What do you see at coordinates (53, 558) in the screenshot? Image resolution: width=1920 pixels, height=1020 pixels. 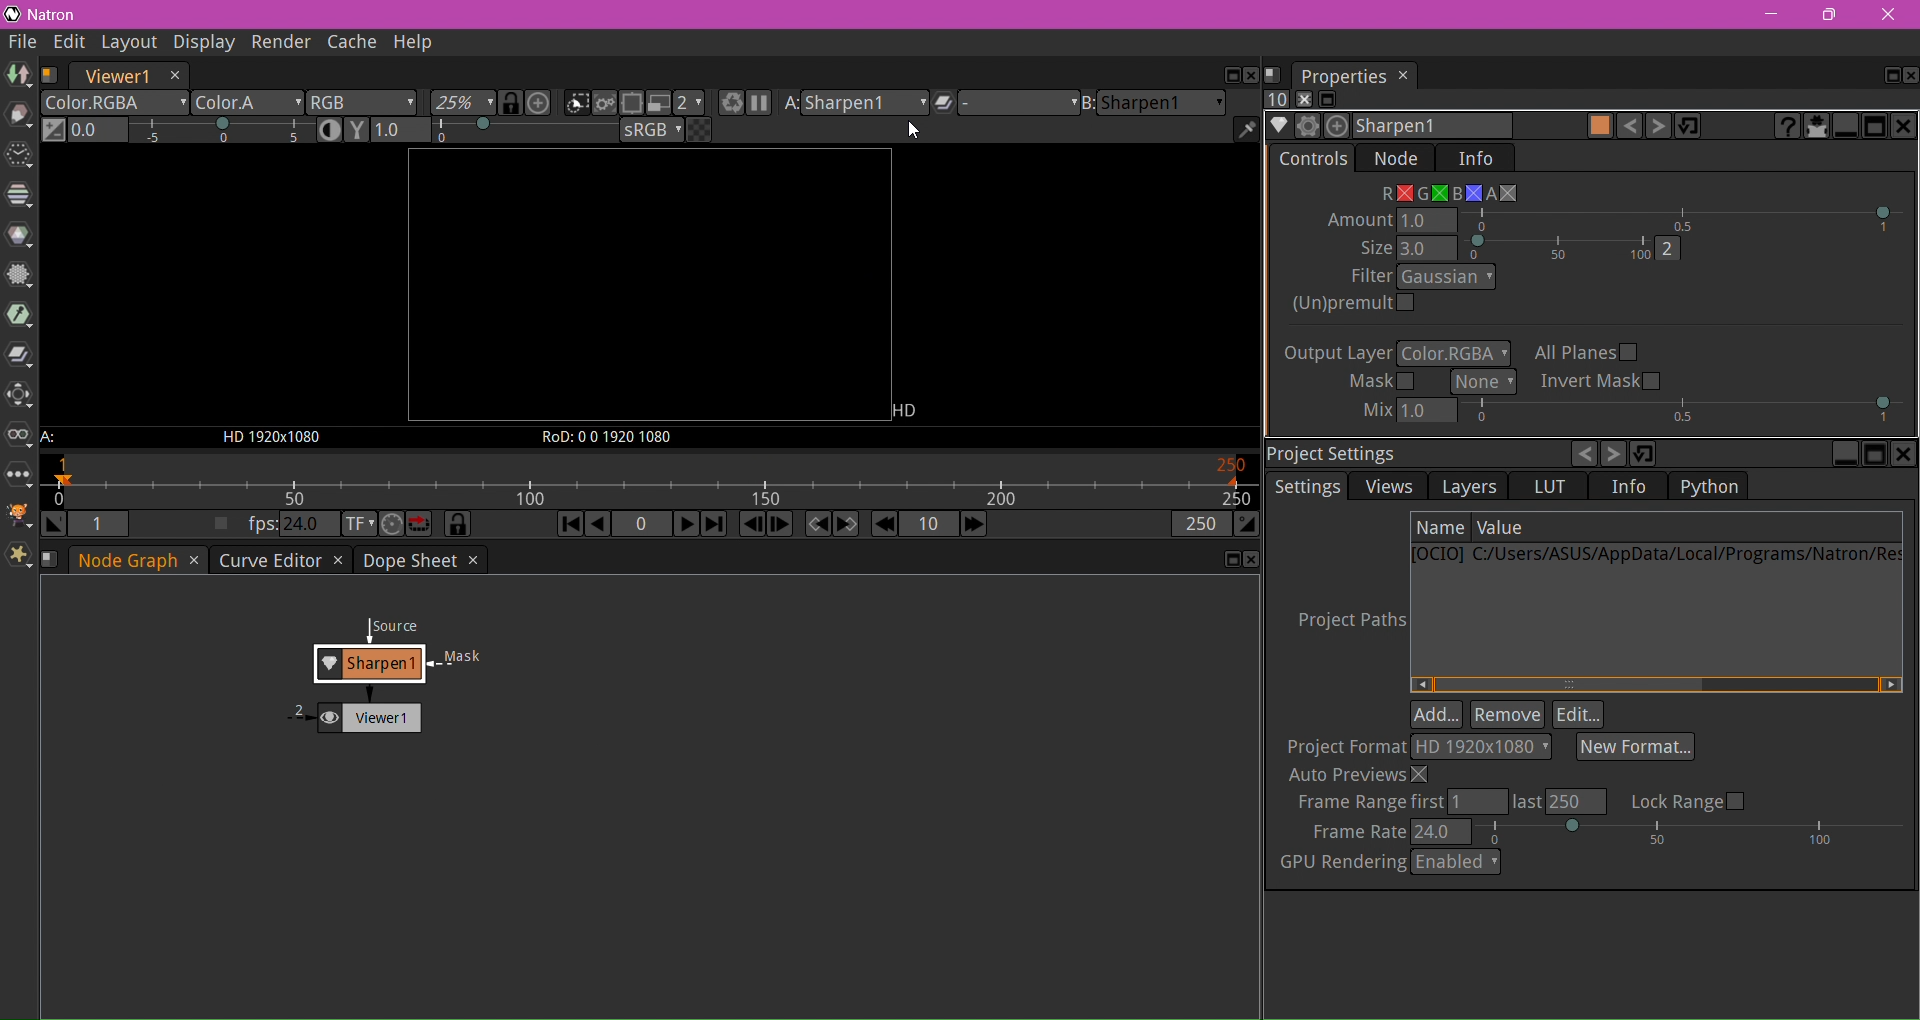 I see `Manage layouts for this pane` at bounding box center [53, 558].